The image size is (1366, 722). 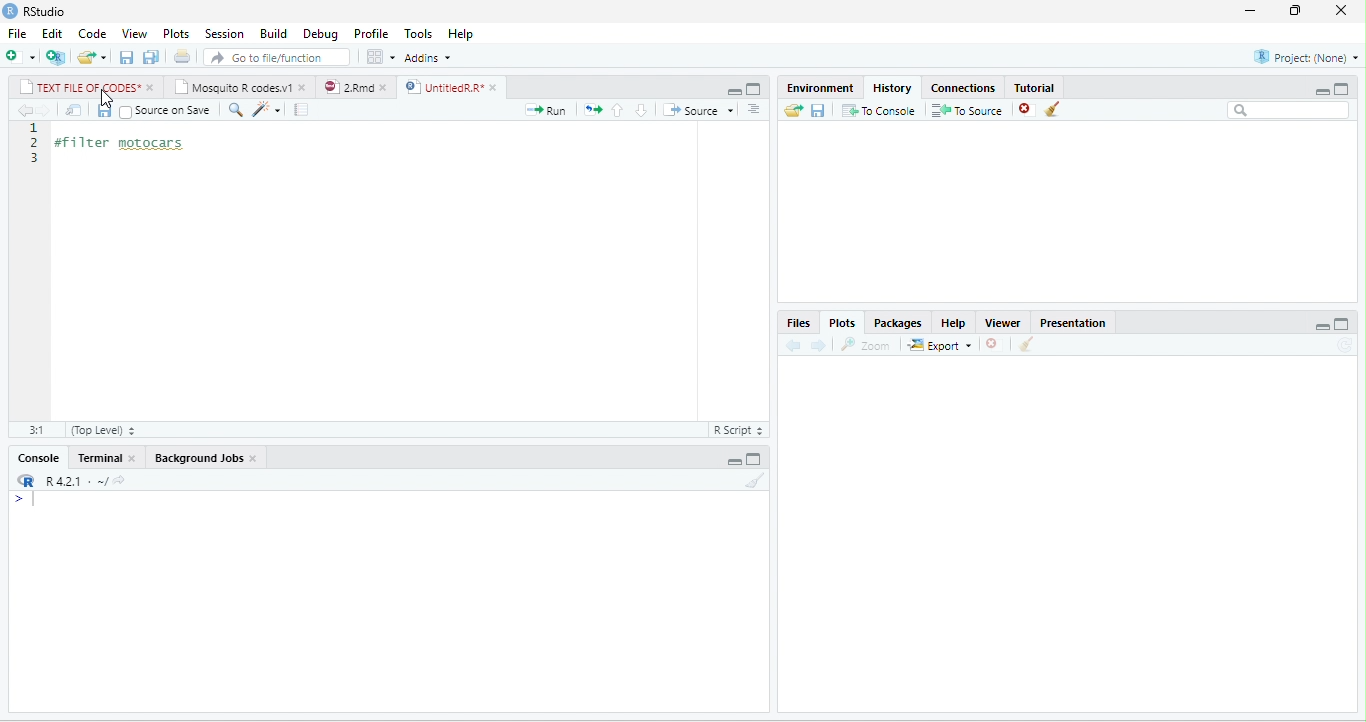 What do you see at coordinates (37, 458) in the screenshot?
I see `Console` at bounding box center [37, 458].